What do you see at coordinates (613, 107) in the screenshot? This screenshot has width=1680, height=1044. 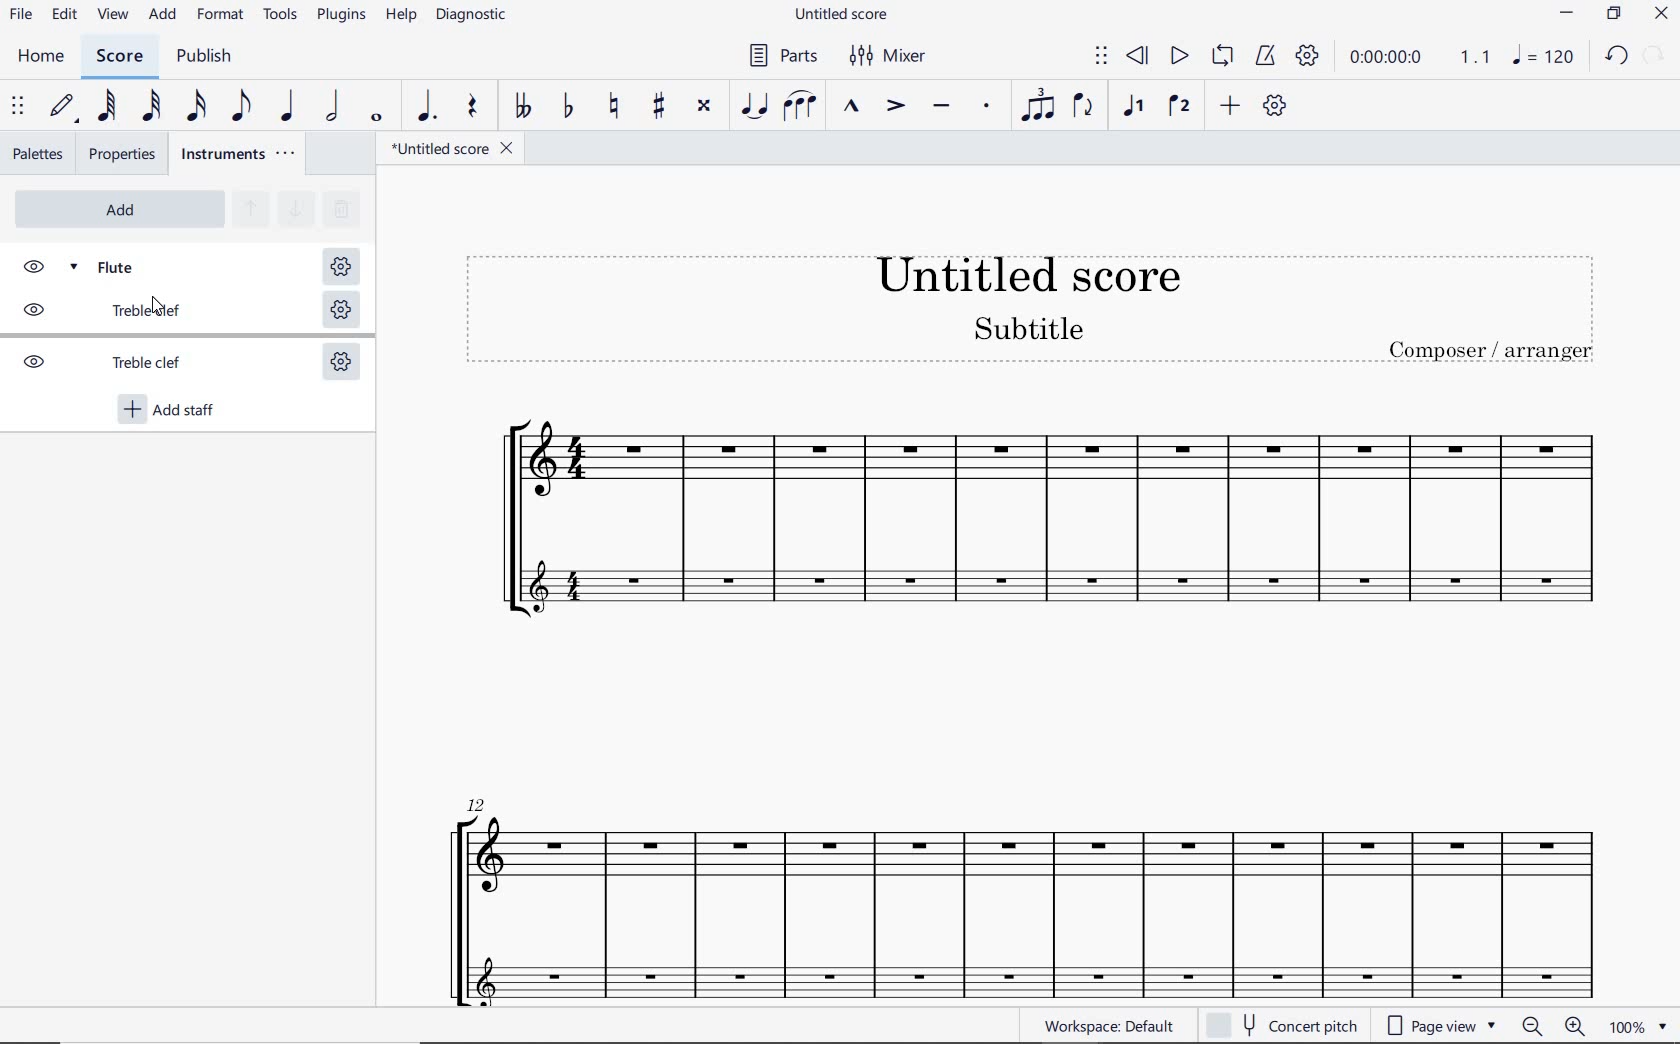 I see `TOGGLE NATURAL` at bounding box center [613, 107].